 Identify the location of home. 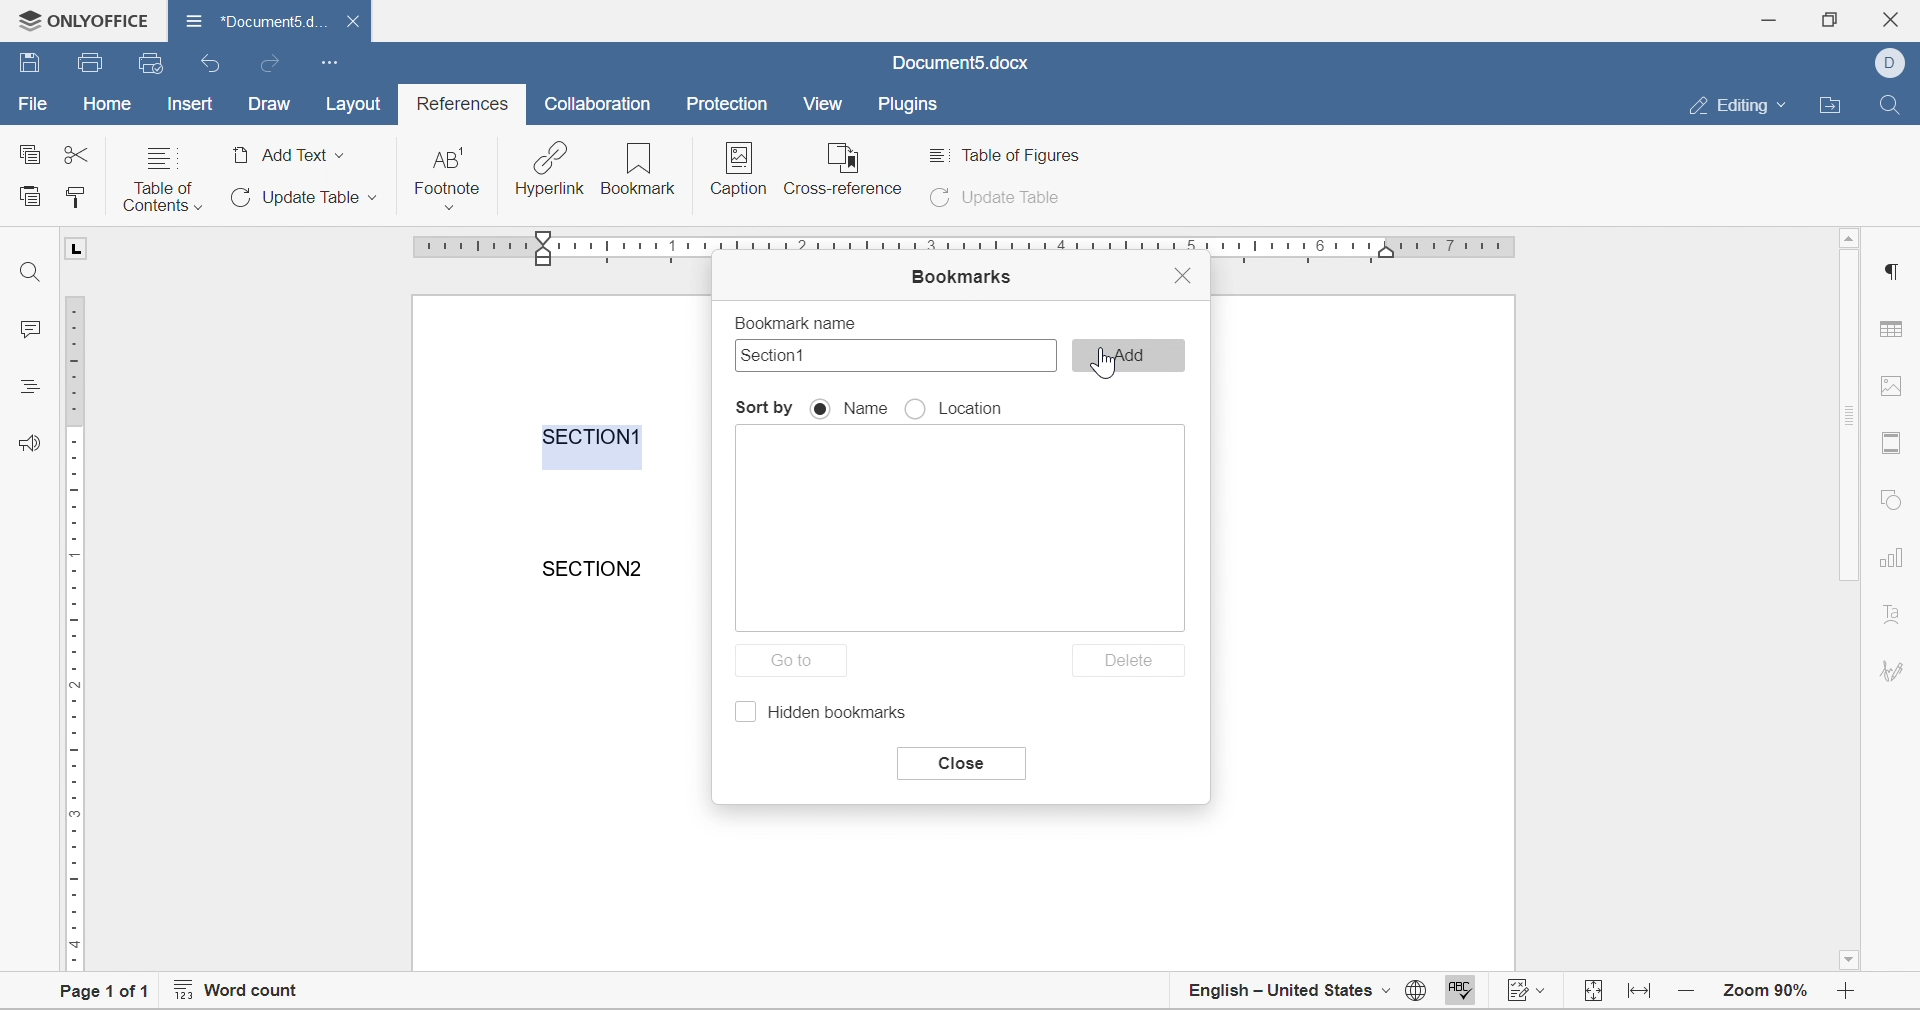
(109, 103).